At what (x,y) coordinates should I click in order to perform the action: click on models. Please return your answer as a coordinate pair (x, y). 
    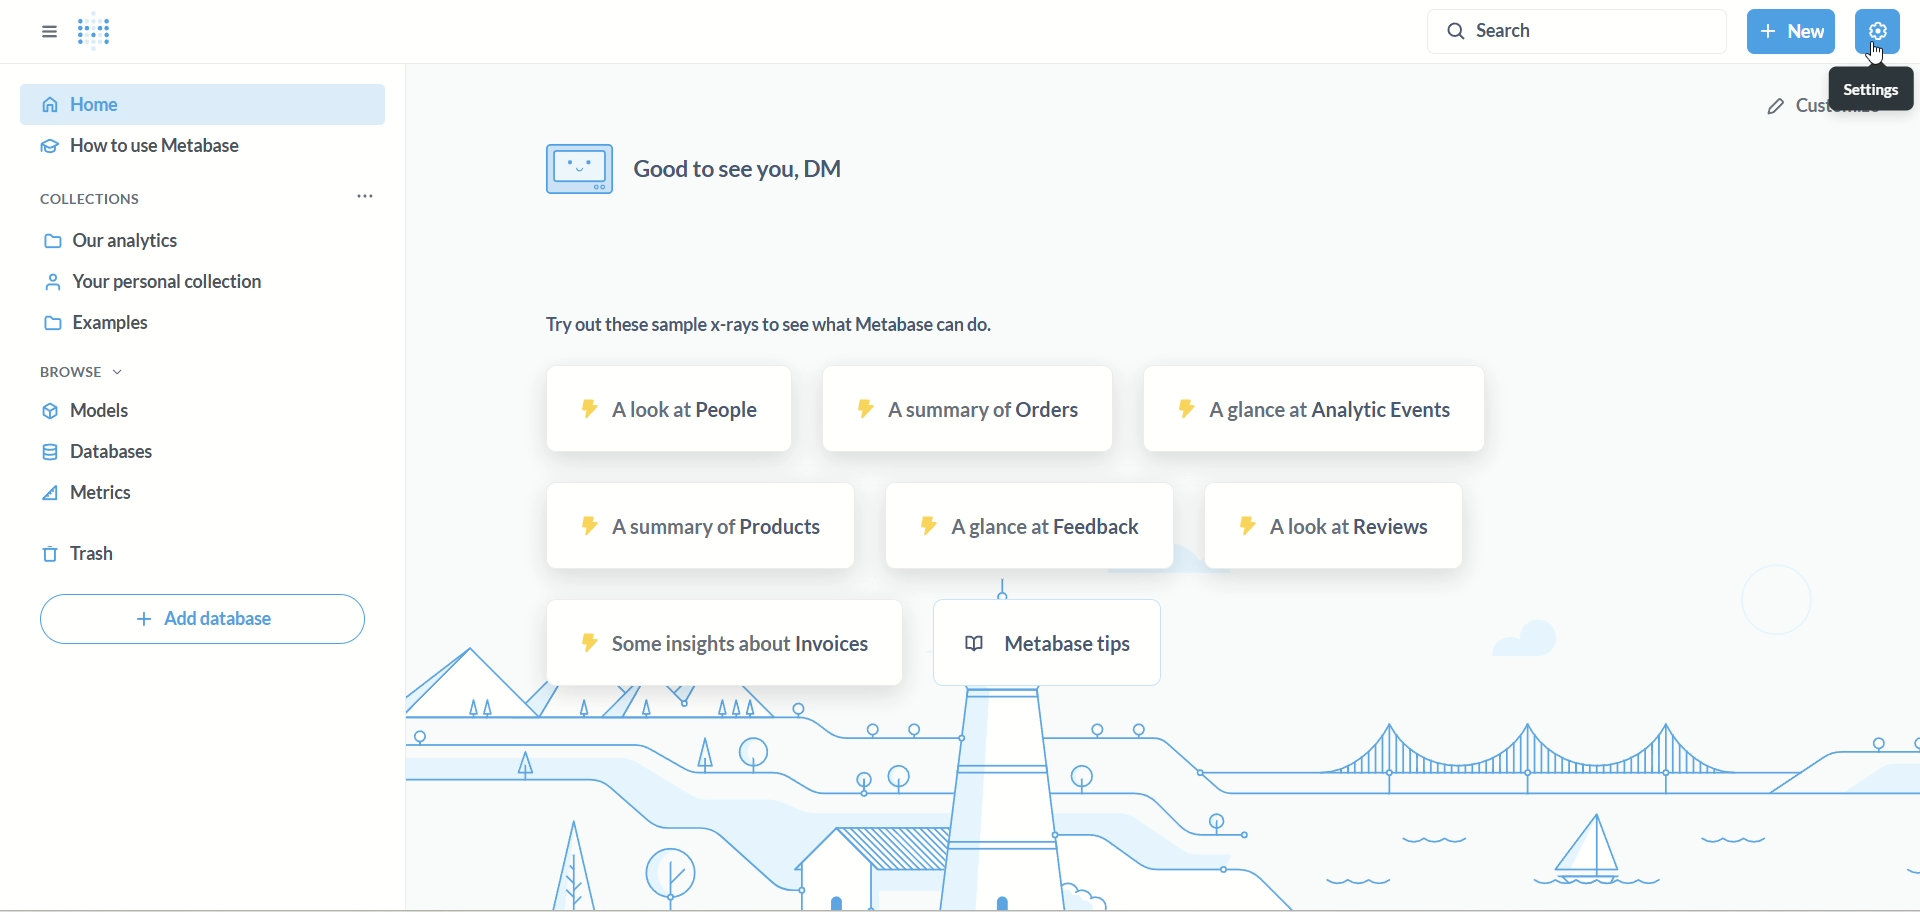
    Looking at the image, I should click on (104, 412).